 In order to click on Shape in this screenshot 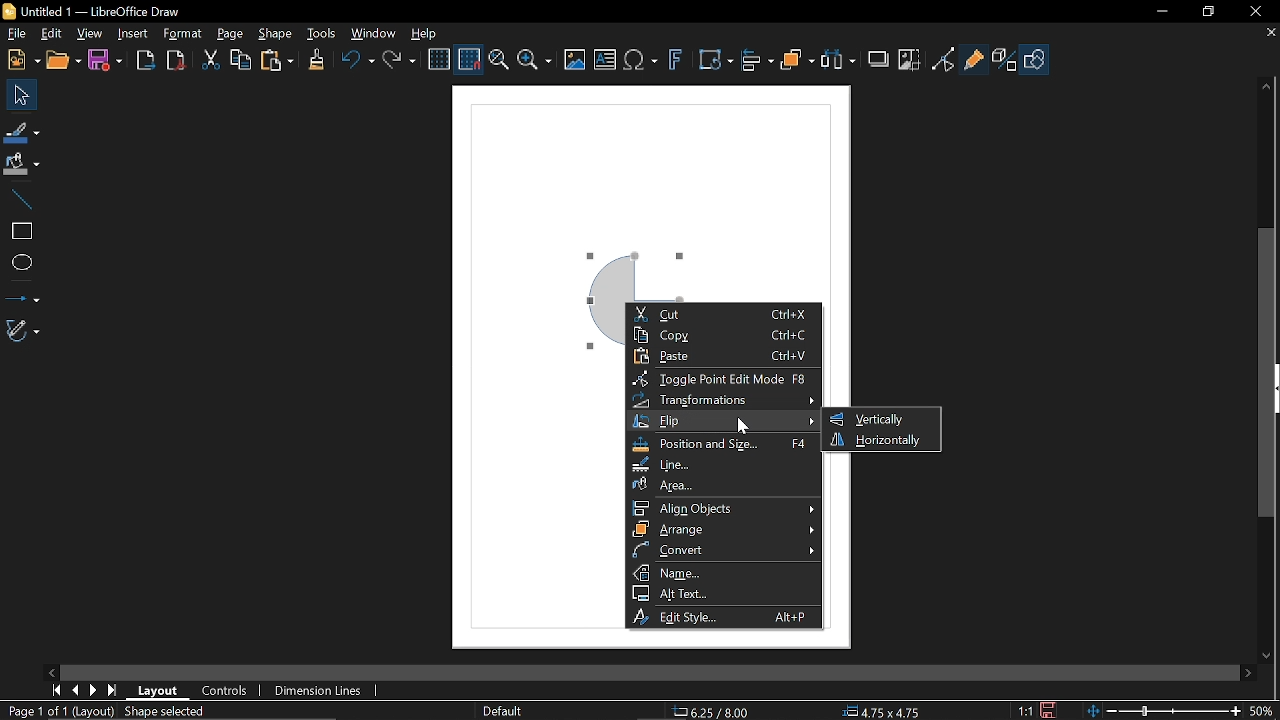, I will do `click(278, 34)`.